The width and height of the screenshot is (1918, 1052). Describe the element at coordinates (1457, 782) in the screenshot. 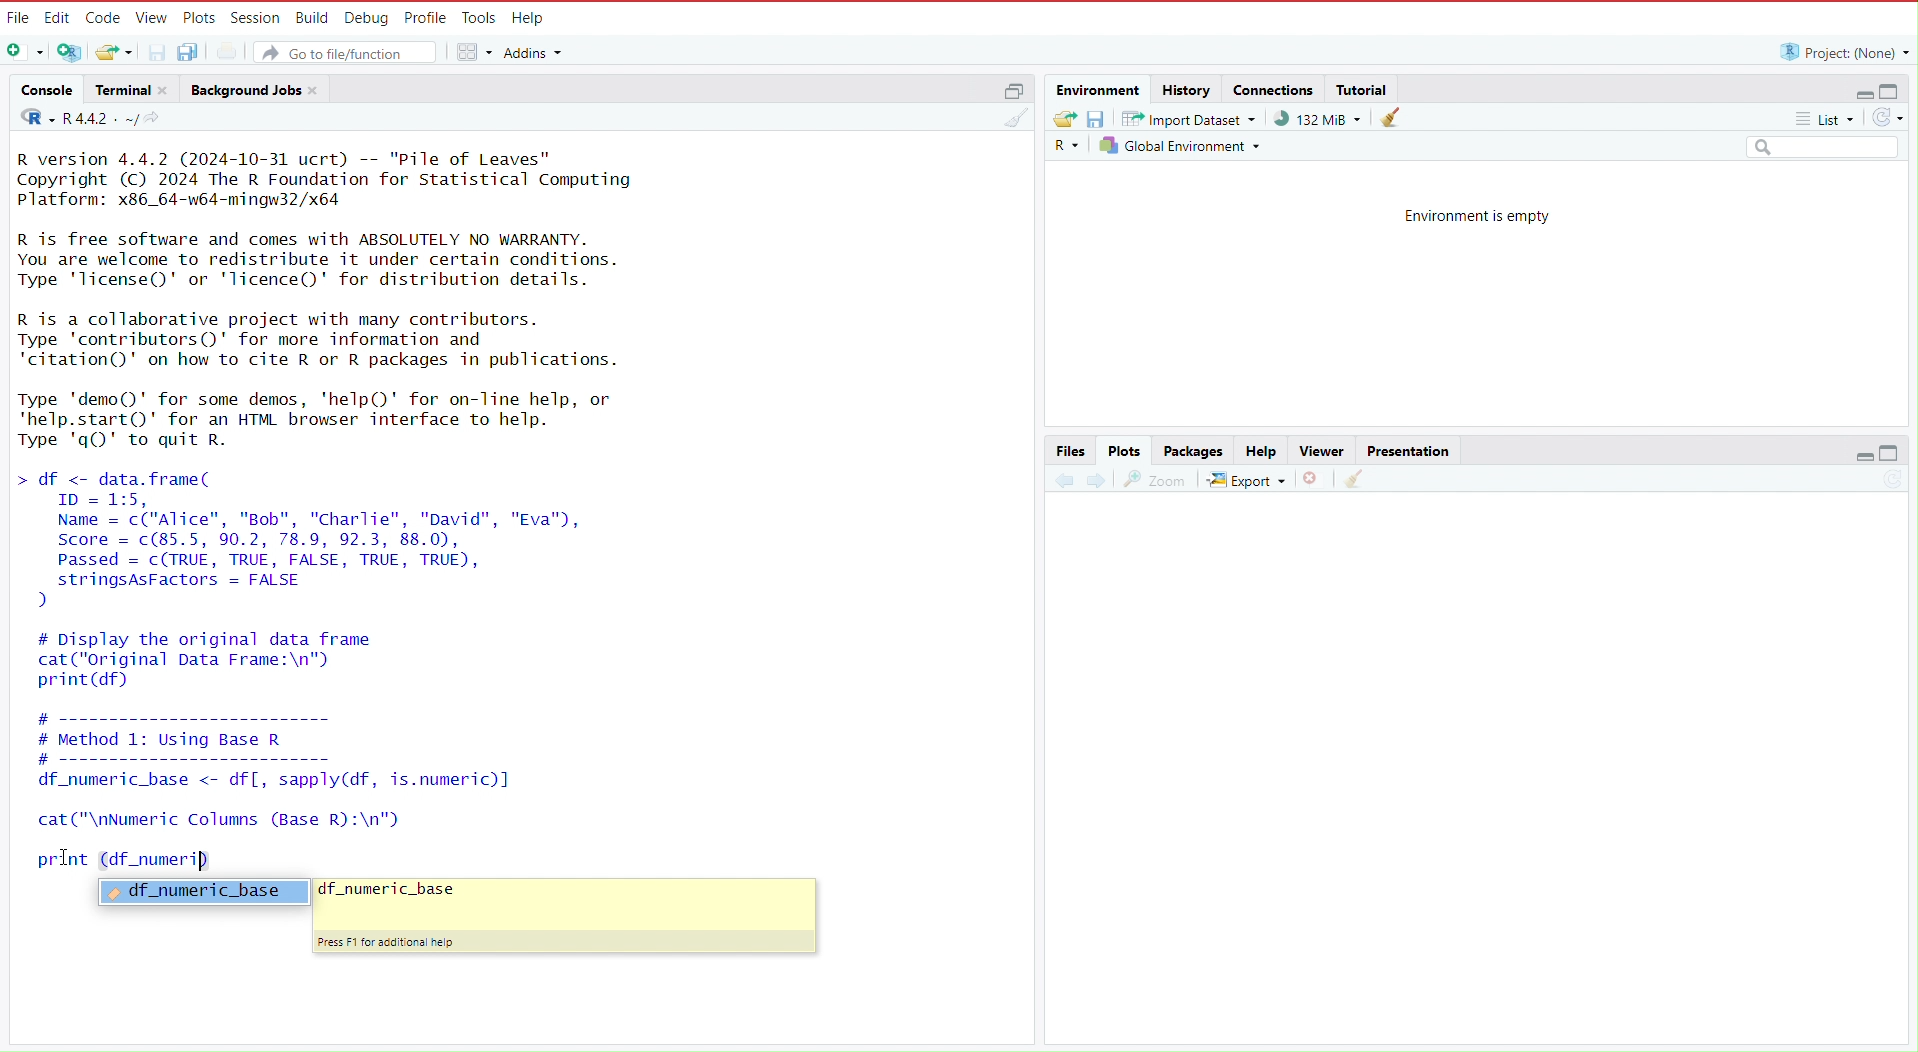

I see `empty area` at that location.